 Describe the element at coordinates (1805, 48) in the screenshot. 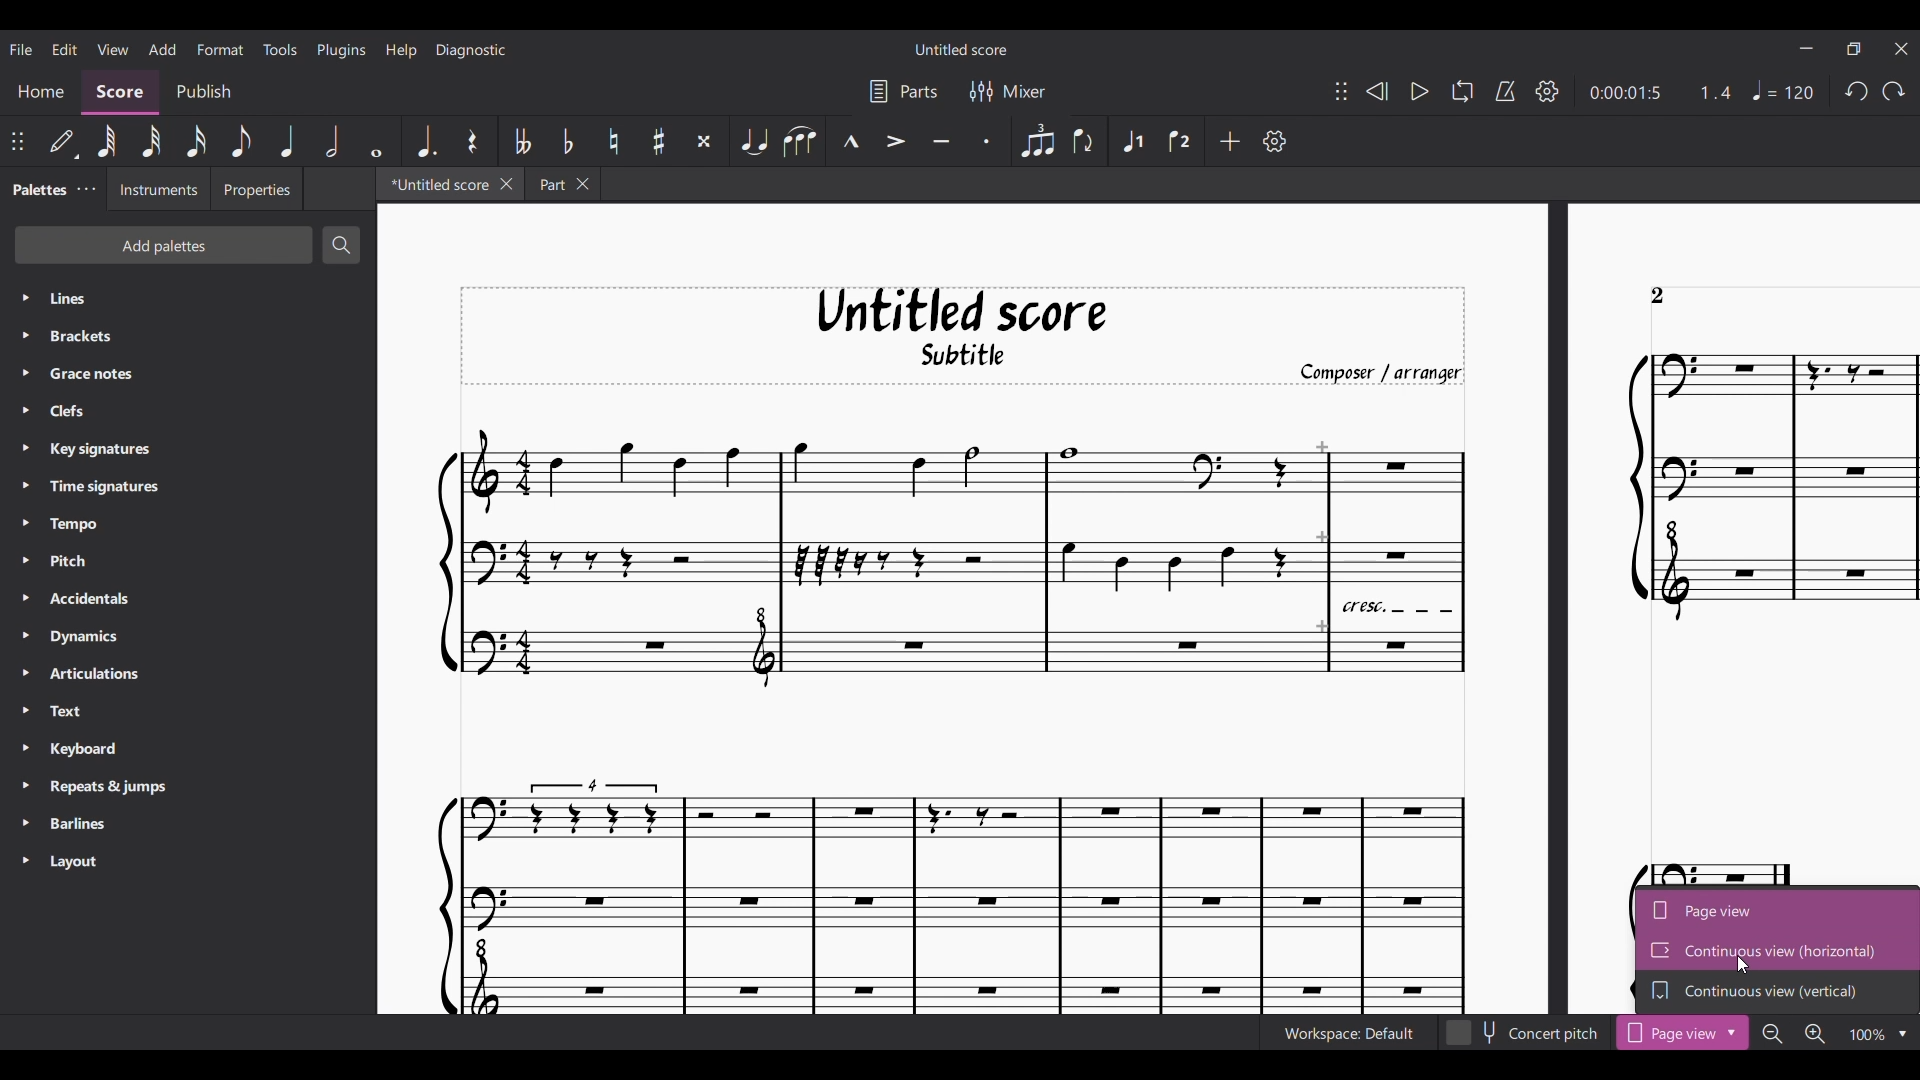

I see `Minimize` at that location.